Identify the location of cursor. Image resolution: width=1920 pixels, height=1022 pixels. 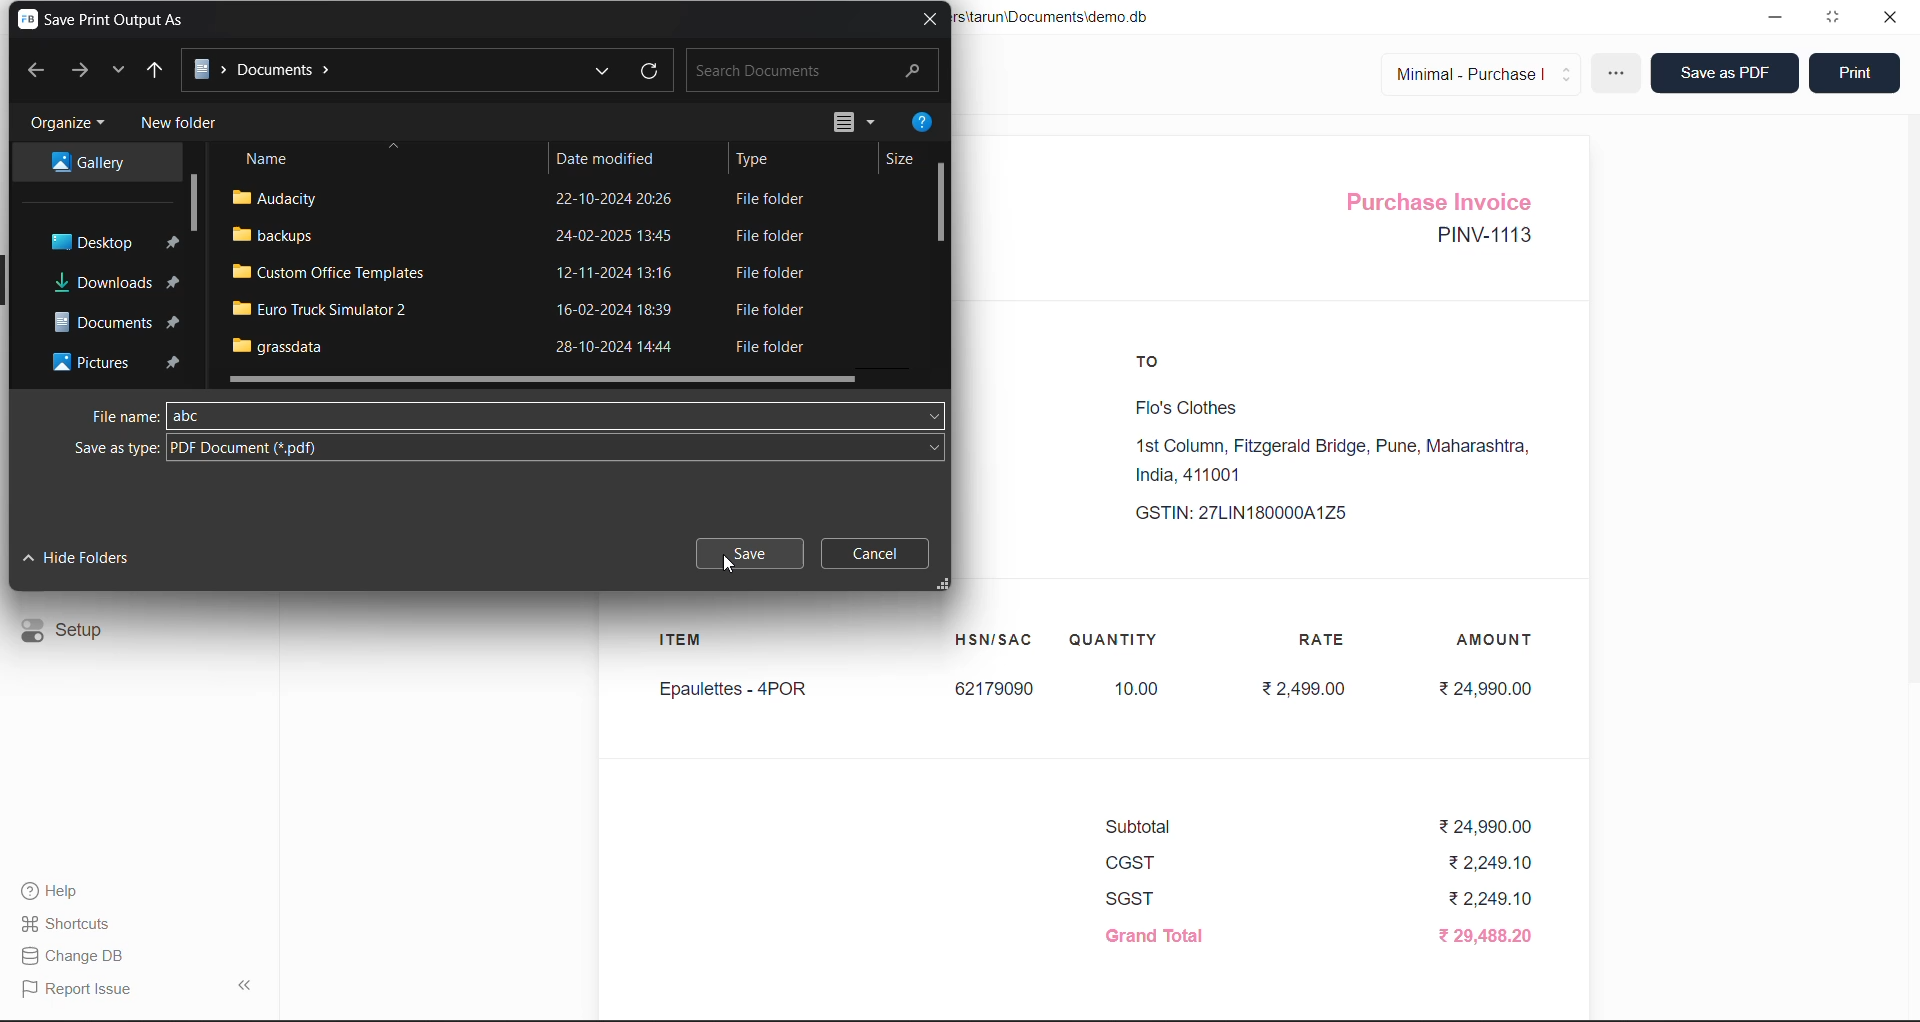
(735, 570).